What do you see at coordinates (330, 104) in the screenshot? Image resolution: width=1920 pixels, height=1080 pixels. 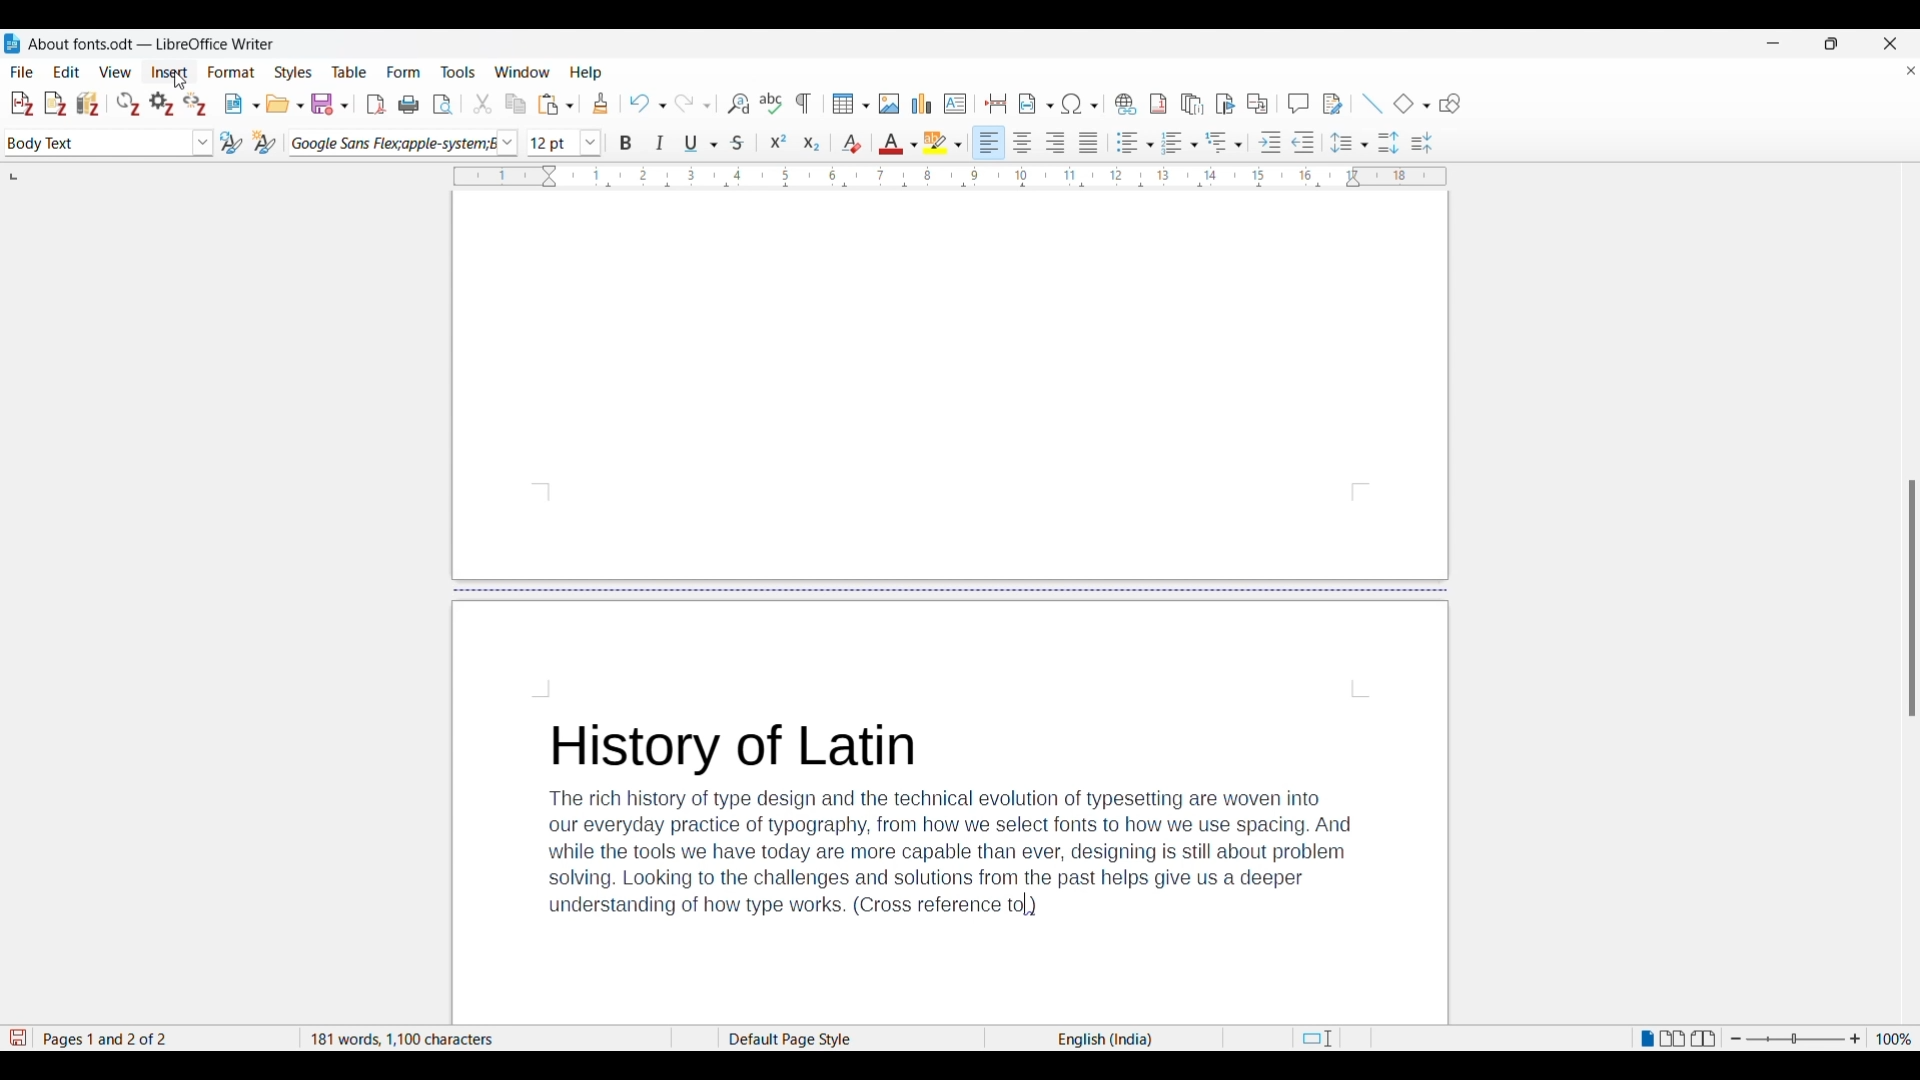 I see `Save options` at bounding box center [330, 104].